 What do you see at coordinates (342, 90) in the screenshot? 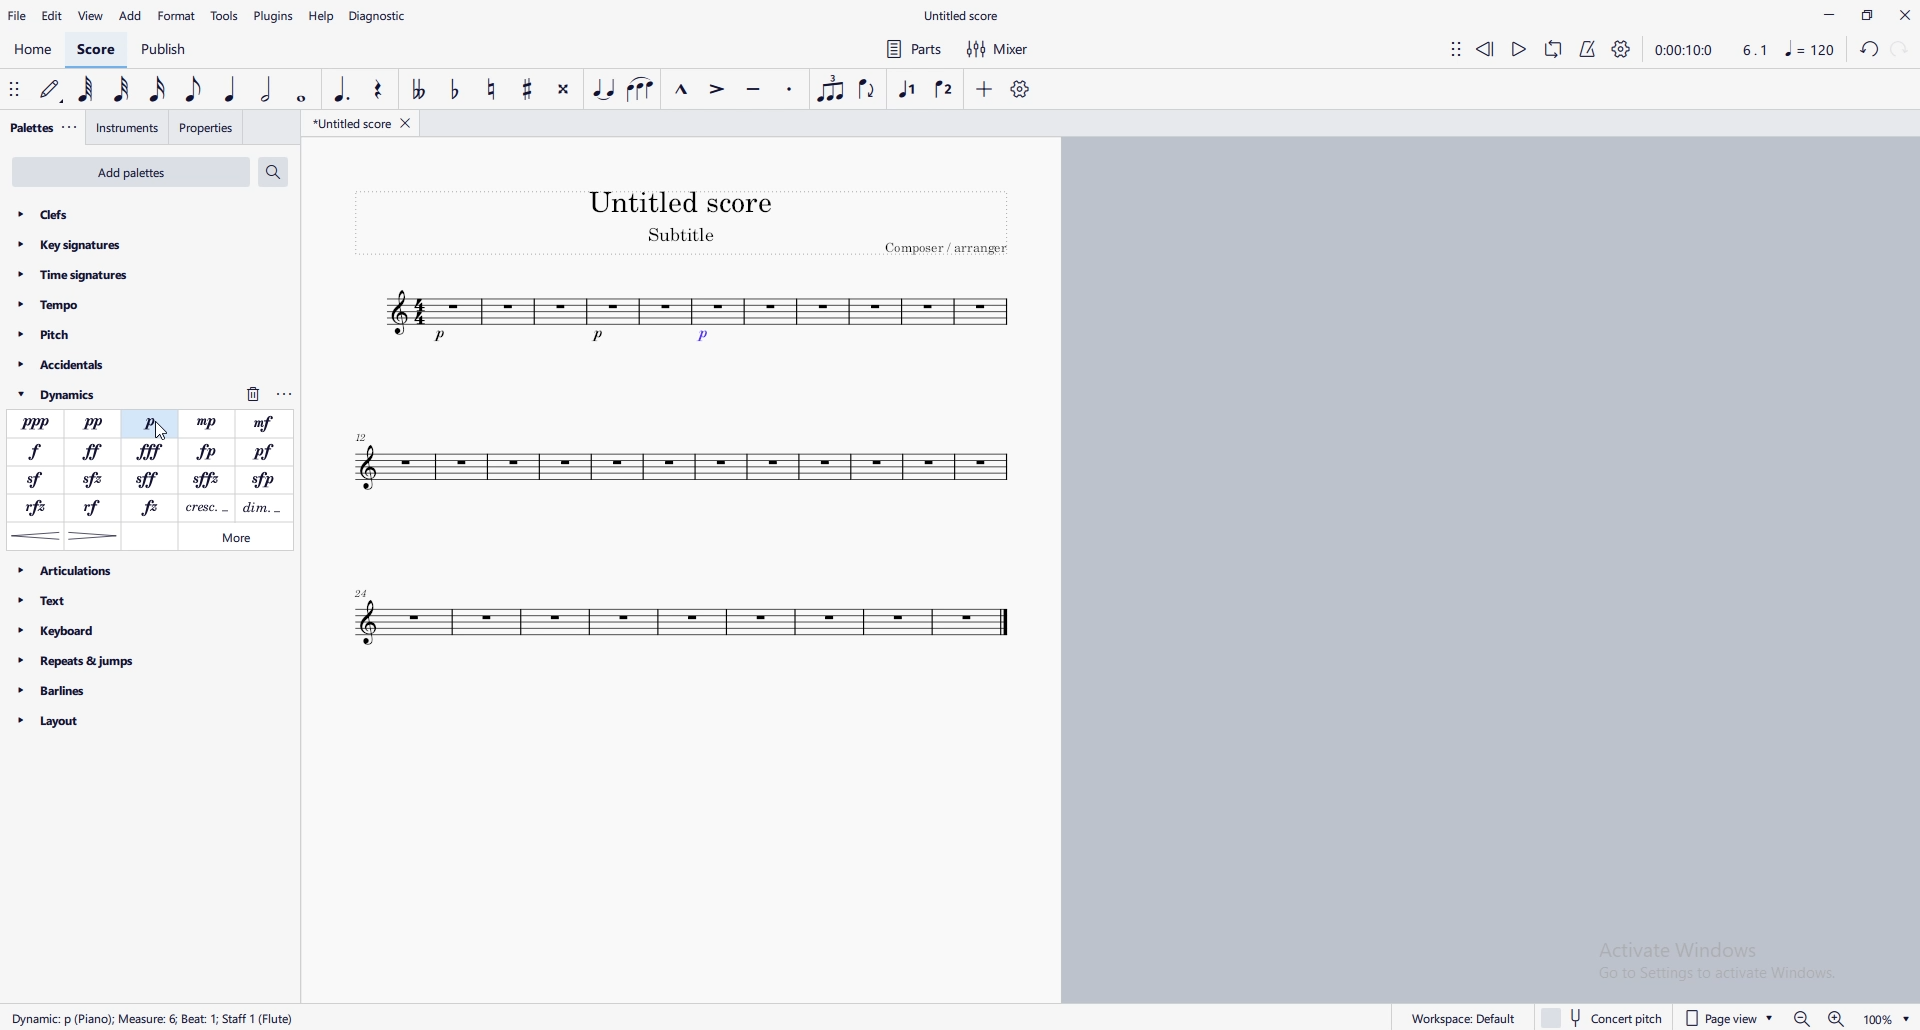
I see `augmentation dot` at bounding box center [342, 90].